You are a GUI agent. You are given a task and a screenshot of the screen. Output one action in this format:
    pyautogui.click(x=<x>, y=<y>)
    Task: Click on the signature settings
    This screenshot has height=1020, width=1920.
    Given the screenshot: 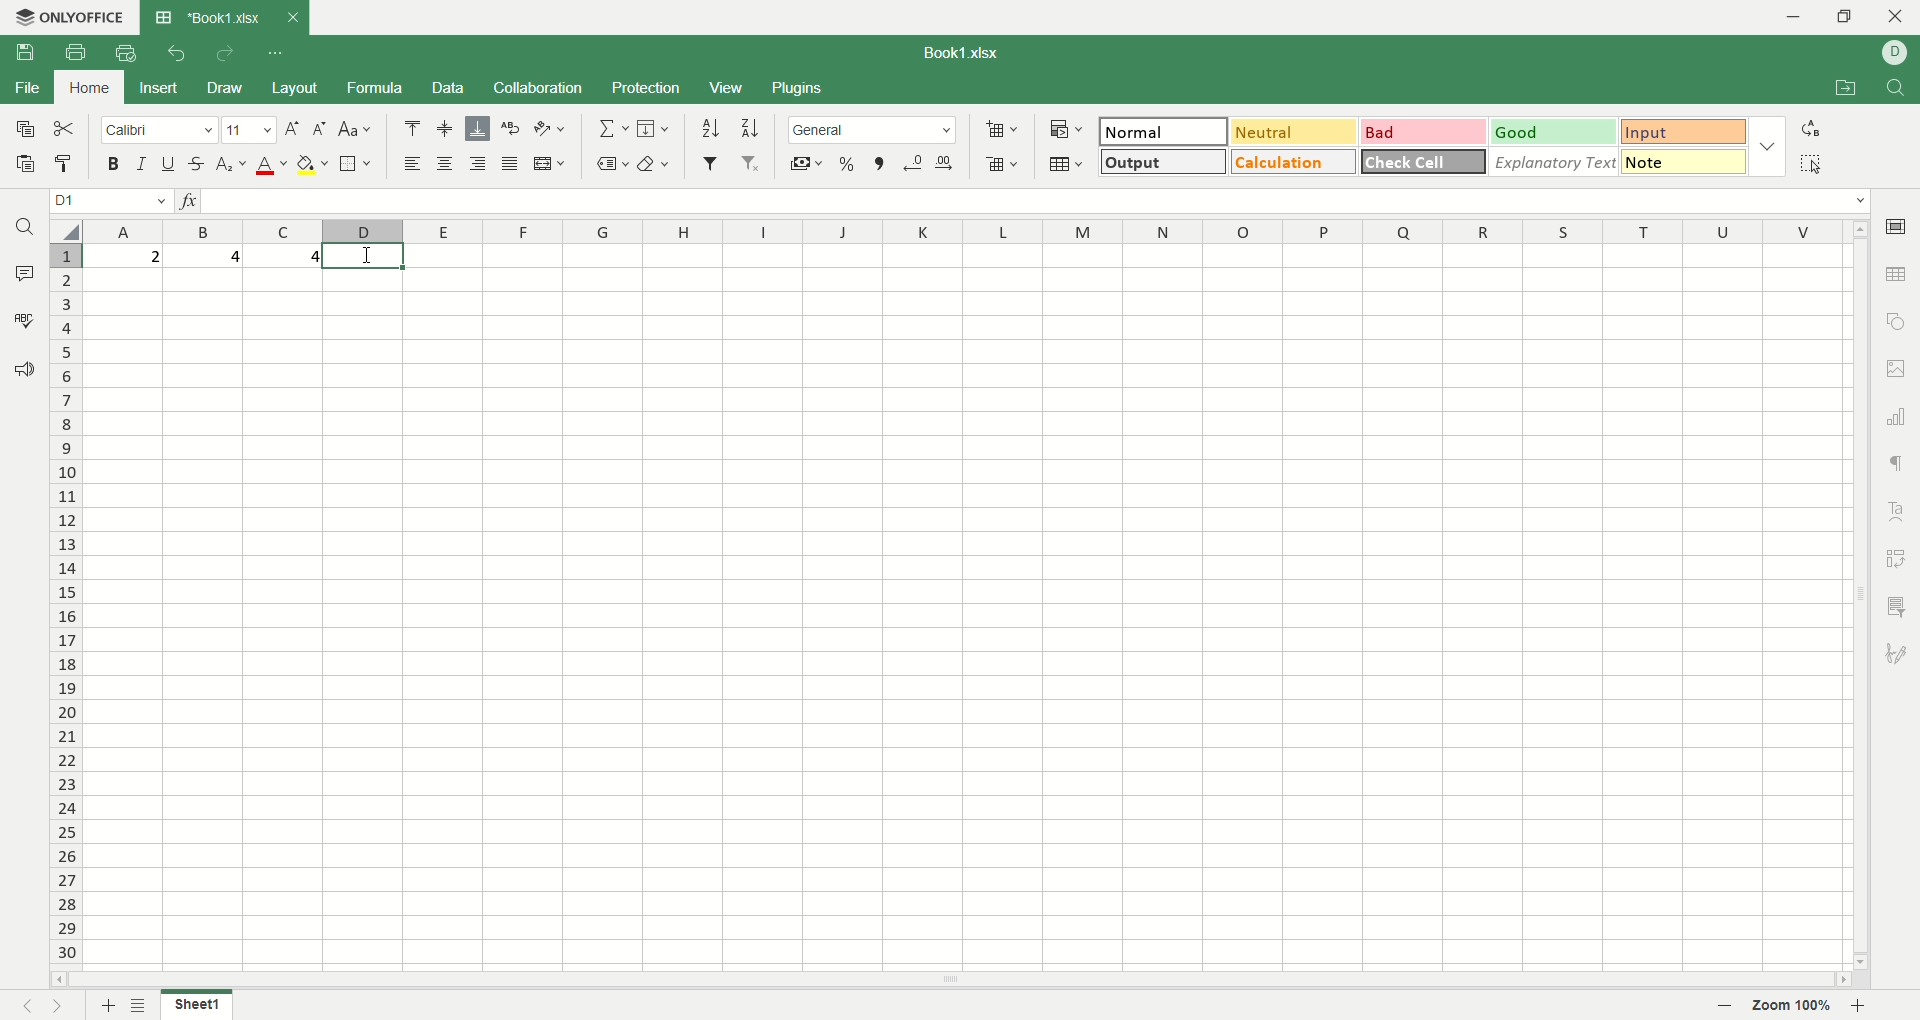 What is the action you would take?
    pyautogui.click(x=1894, y=656)
    